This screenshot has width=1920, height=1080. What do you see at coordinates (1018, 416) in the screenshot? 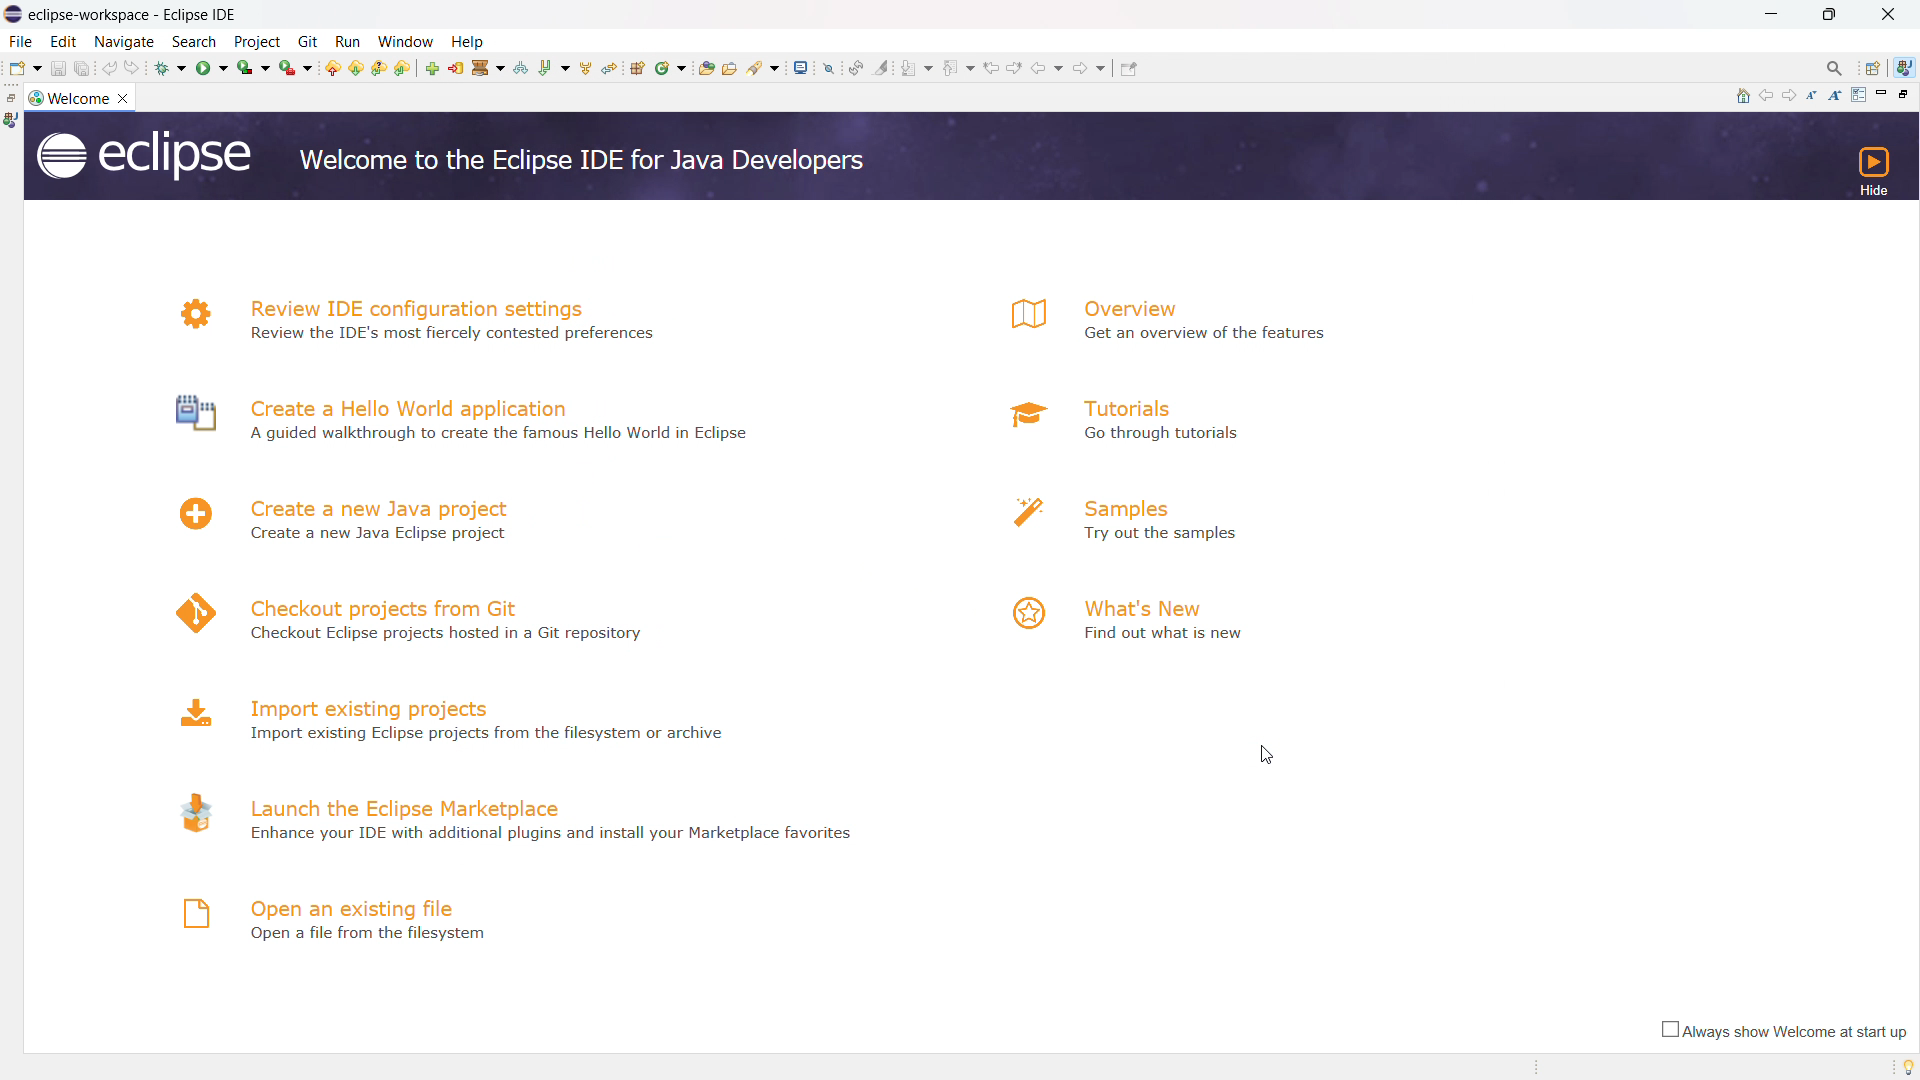
I see `logo` at bounding box center [1018, 416].